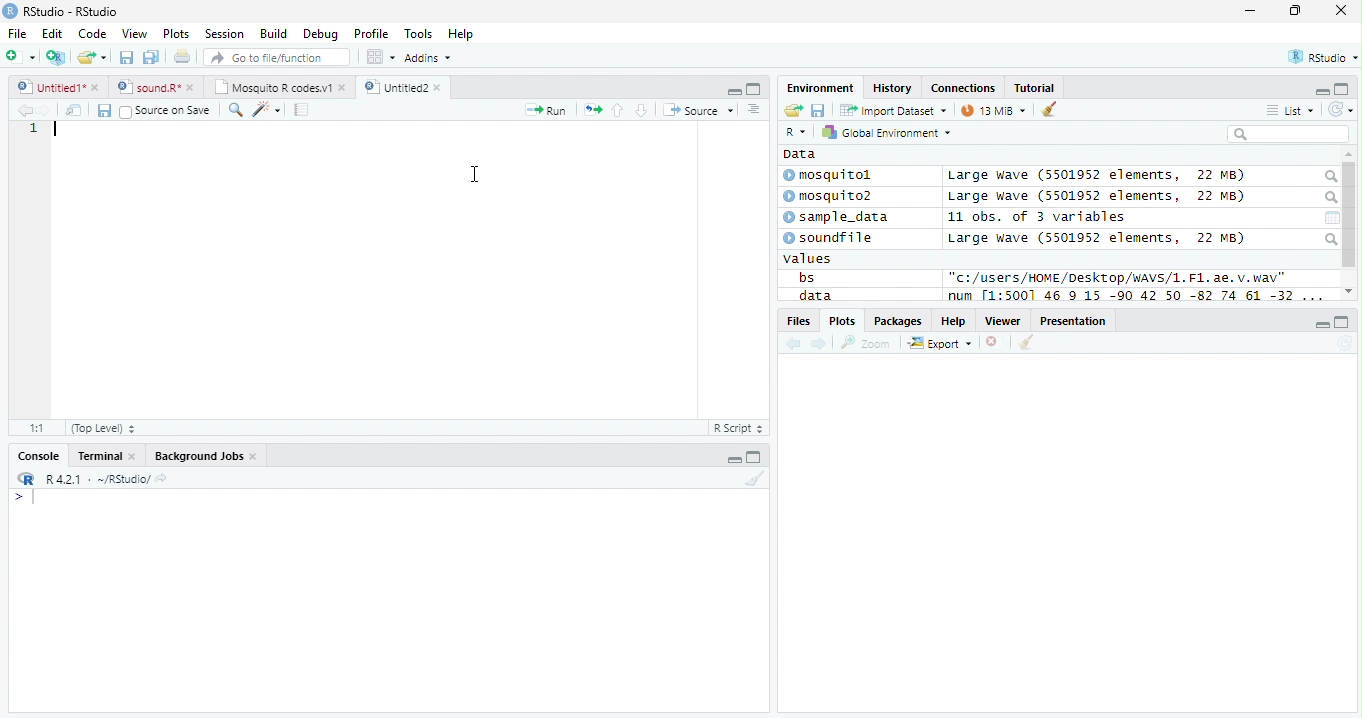 Image resolution: width=1362 pixels, height=718 pixels. What do you see at coordinates (806, 277) in the screenshot?
I see `bs` at bounding box center [806, 277].